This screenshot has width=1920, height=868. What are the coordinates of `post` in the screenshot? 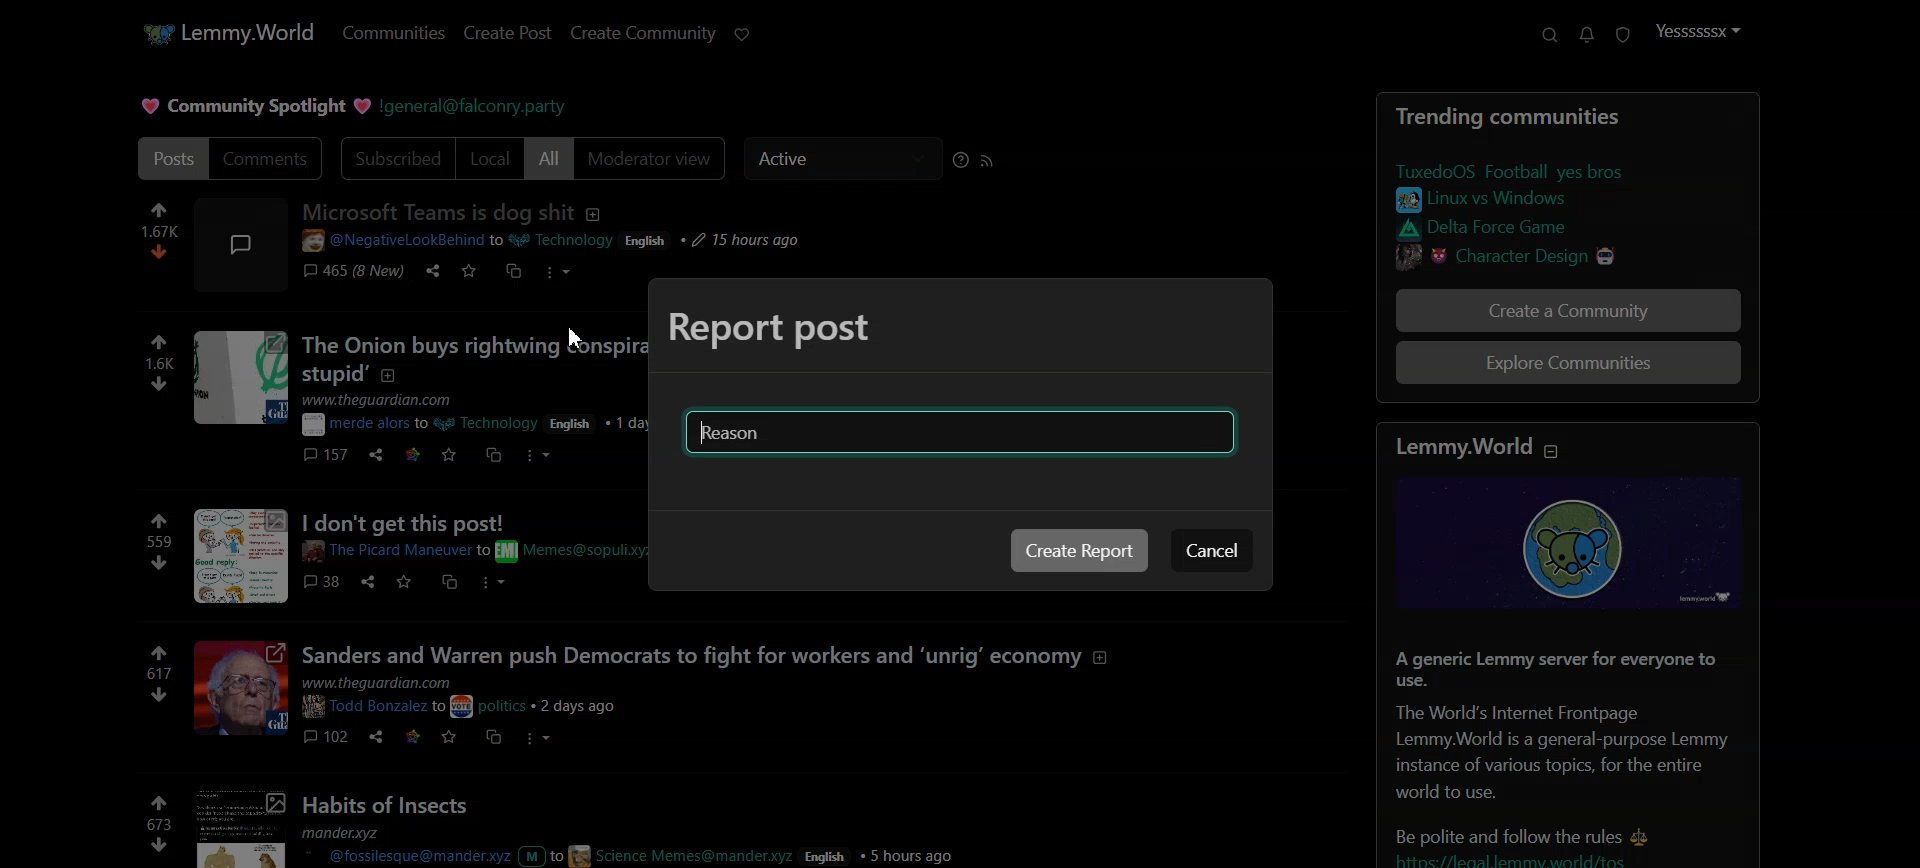 It's located at (573, 227).